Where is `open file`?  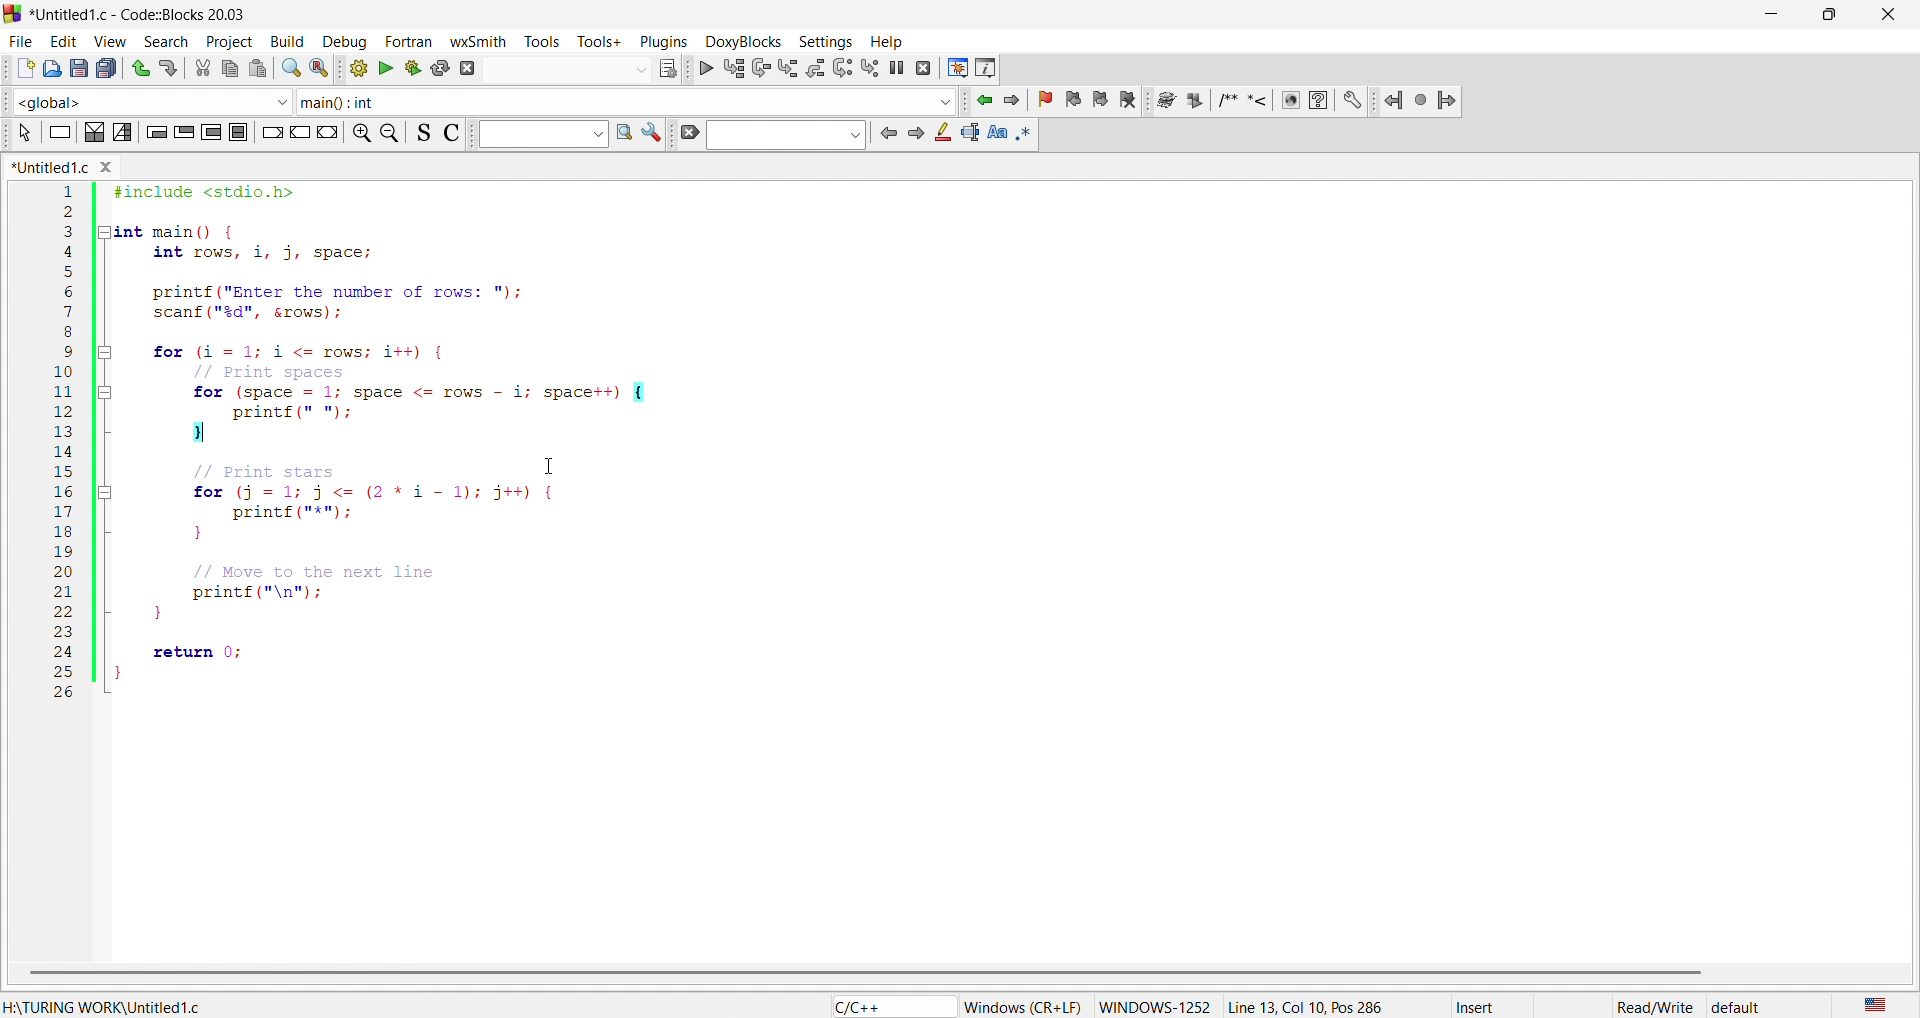
open file is located at coordinates (50, 67).